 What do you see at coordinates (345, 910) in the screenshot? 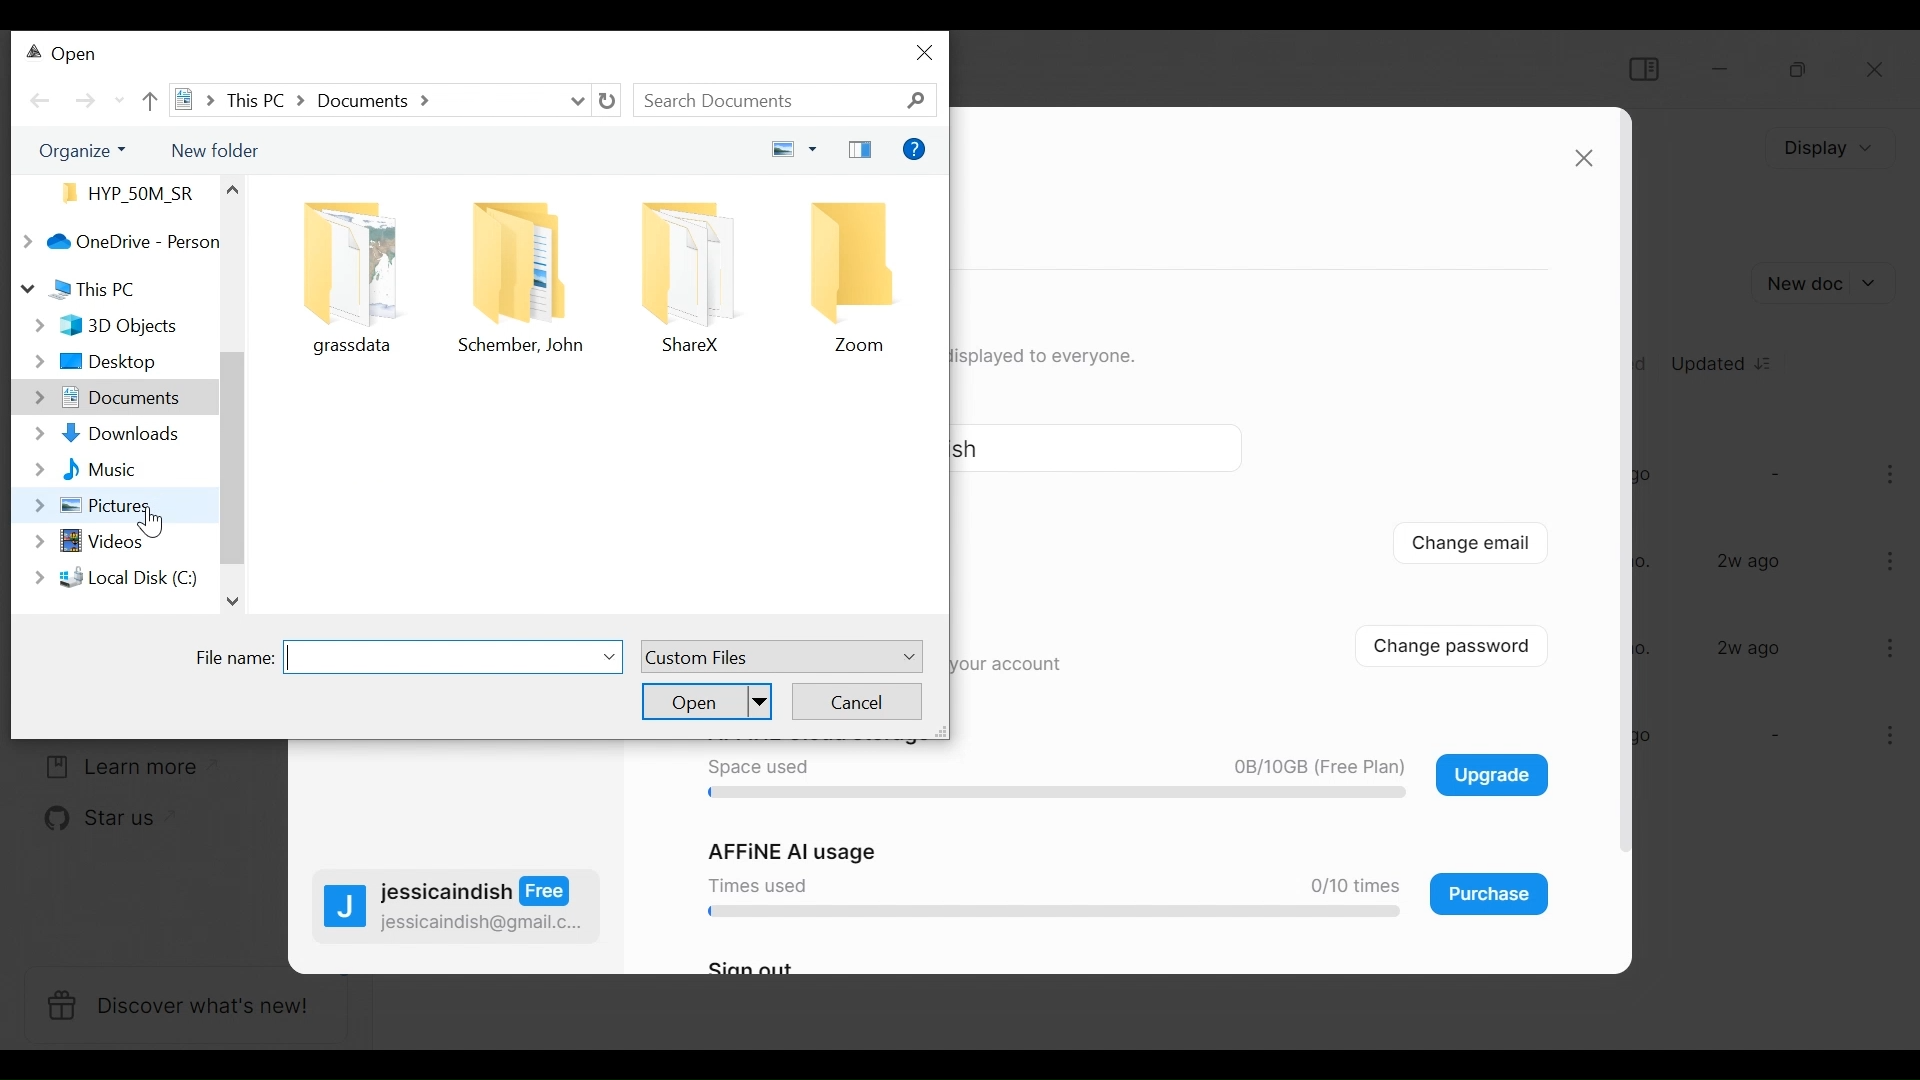
I see `profile` at bounding box center [345, 910].